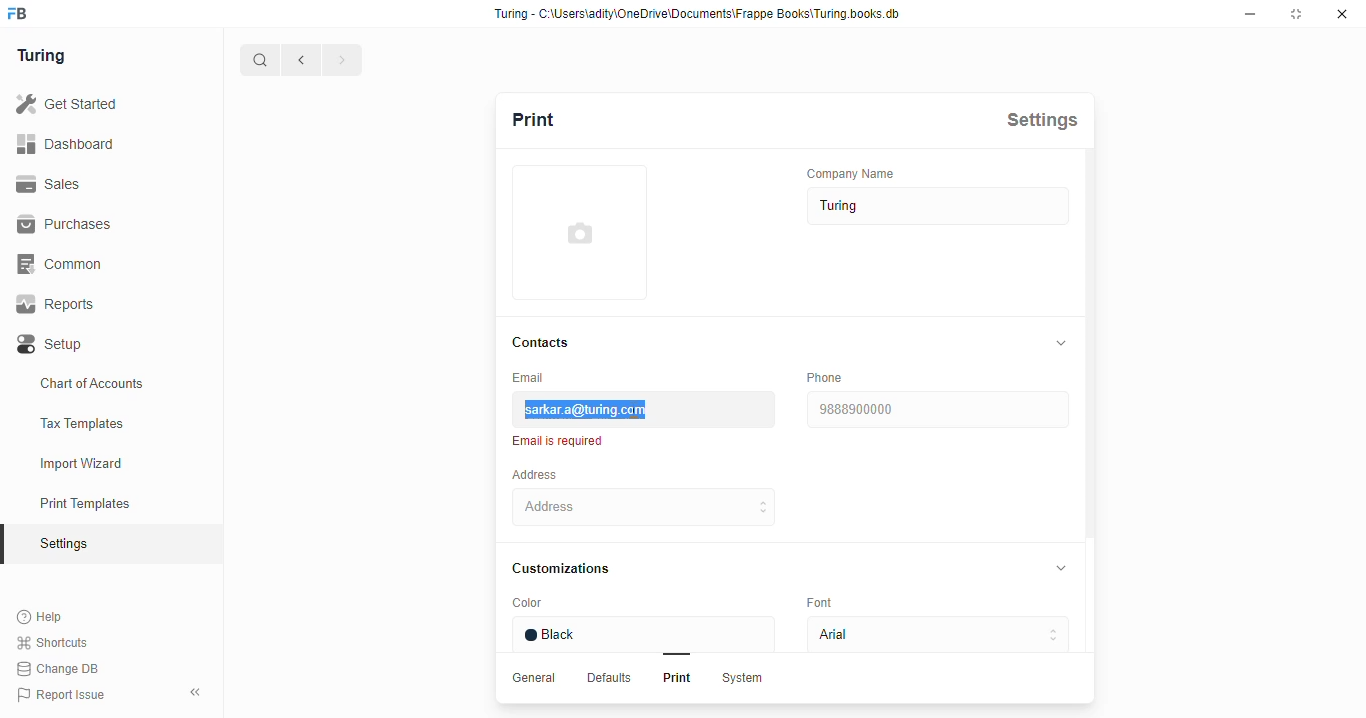 The width and height of the screenshot is (1366, 718). What do you see at coordinates (830, 604) in the screenshot?
I see `Font` at bounding box center [830, 604].